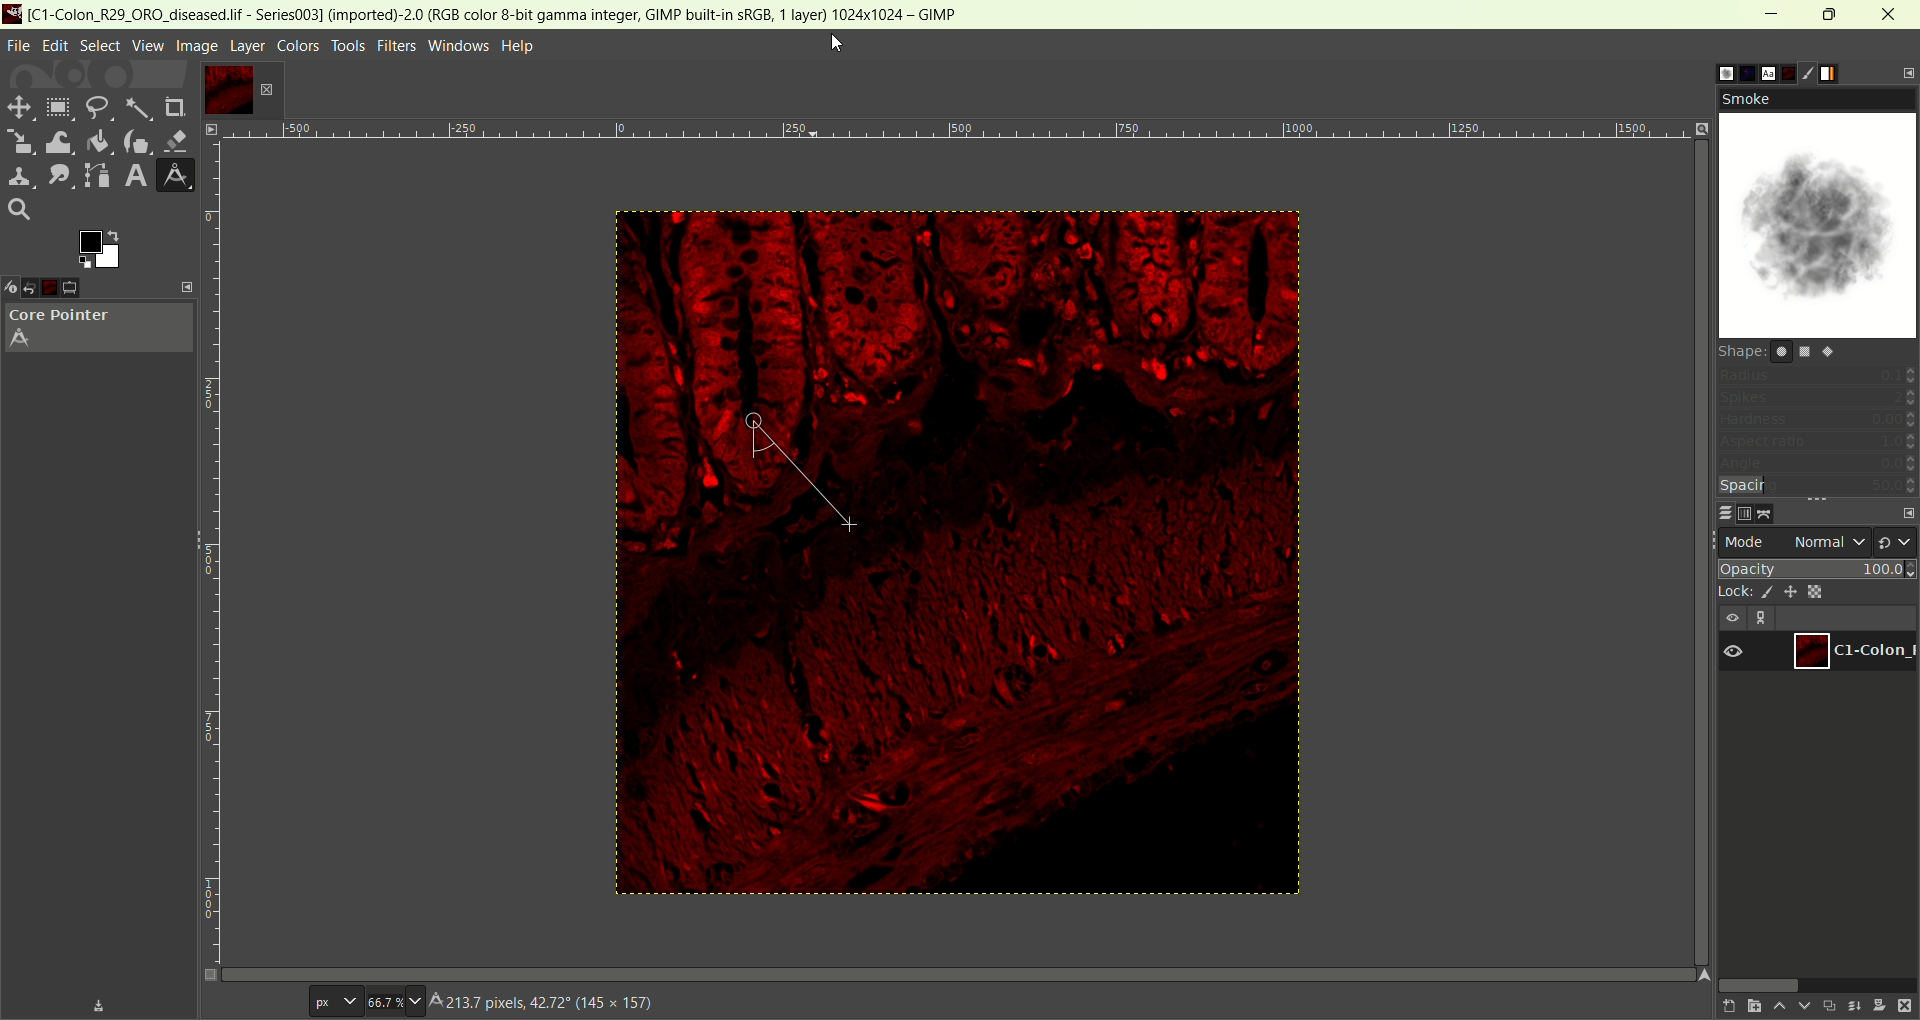 This screenshot has height=1020, width=1920. What do you see at coordinates (1817, 376) in the screenshot?
I see `radius` at bounding box center [1817, 376].